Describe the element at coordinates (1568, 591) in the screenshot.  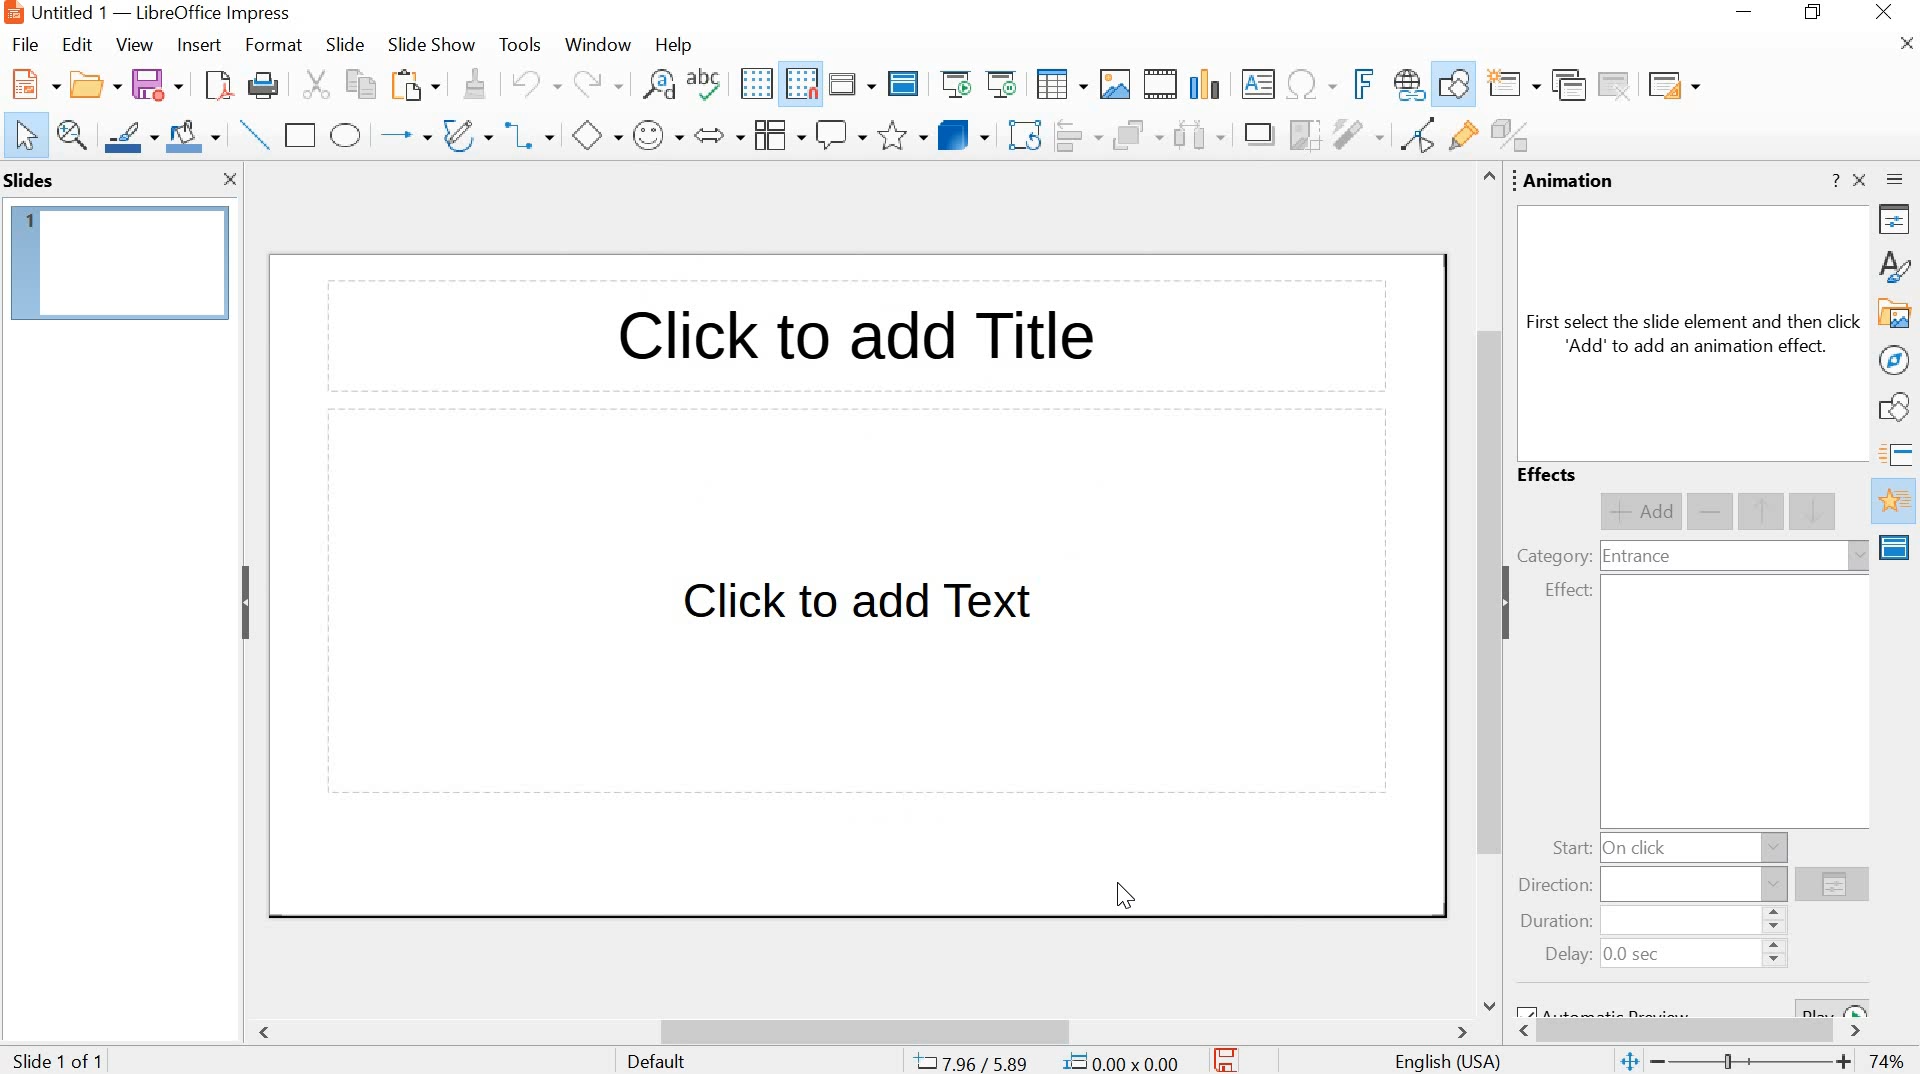
I see `effect` at that location.